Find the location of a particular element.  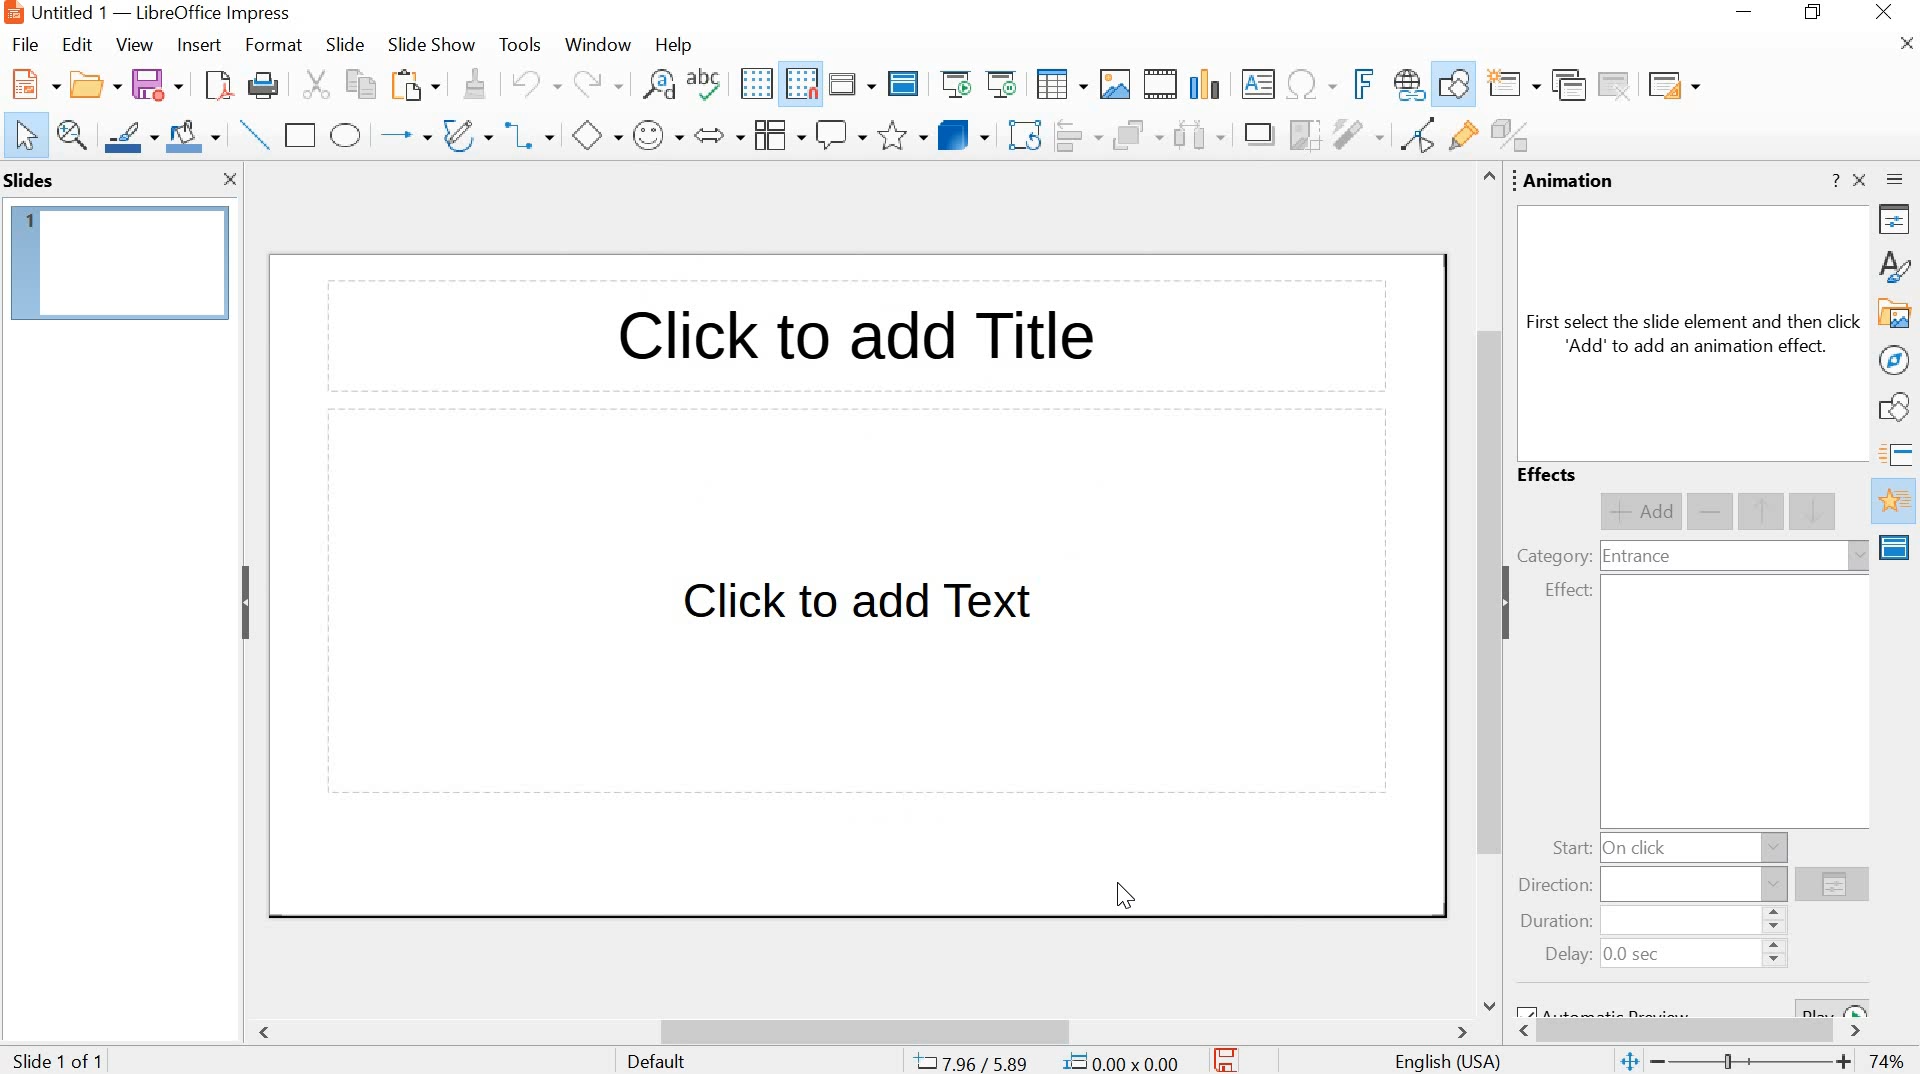

delay is located at coordinates (1568, 955).